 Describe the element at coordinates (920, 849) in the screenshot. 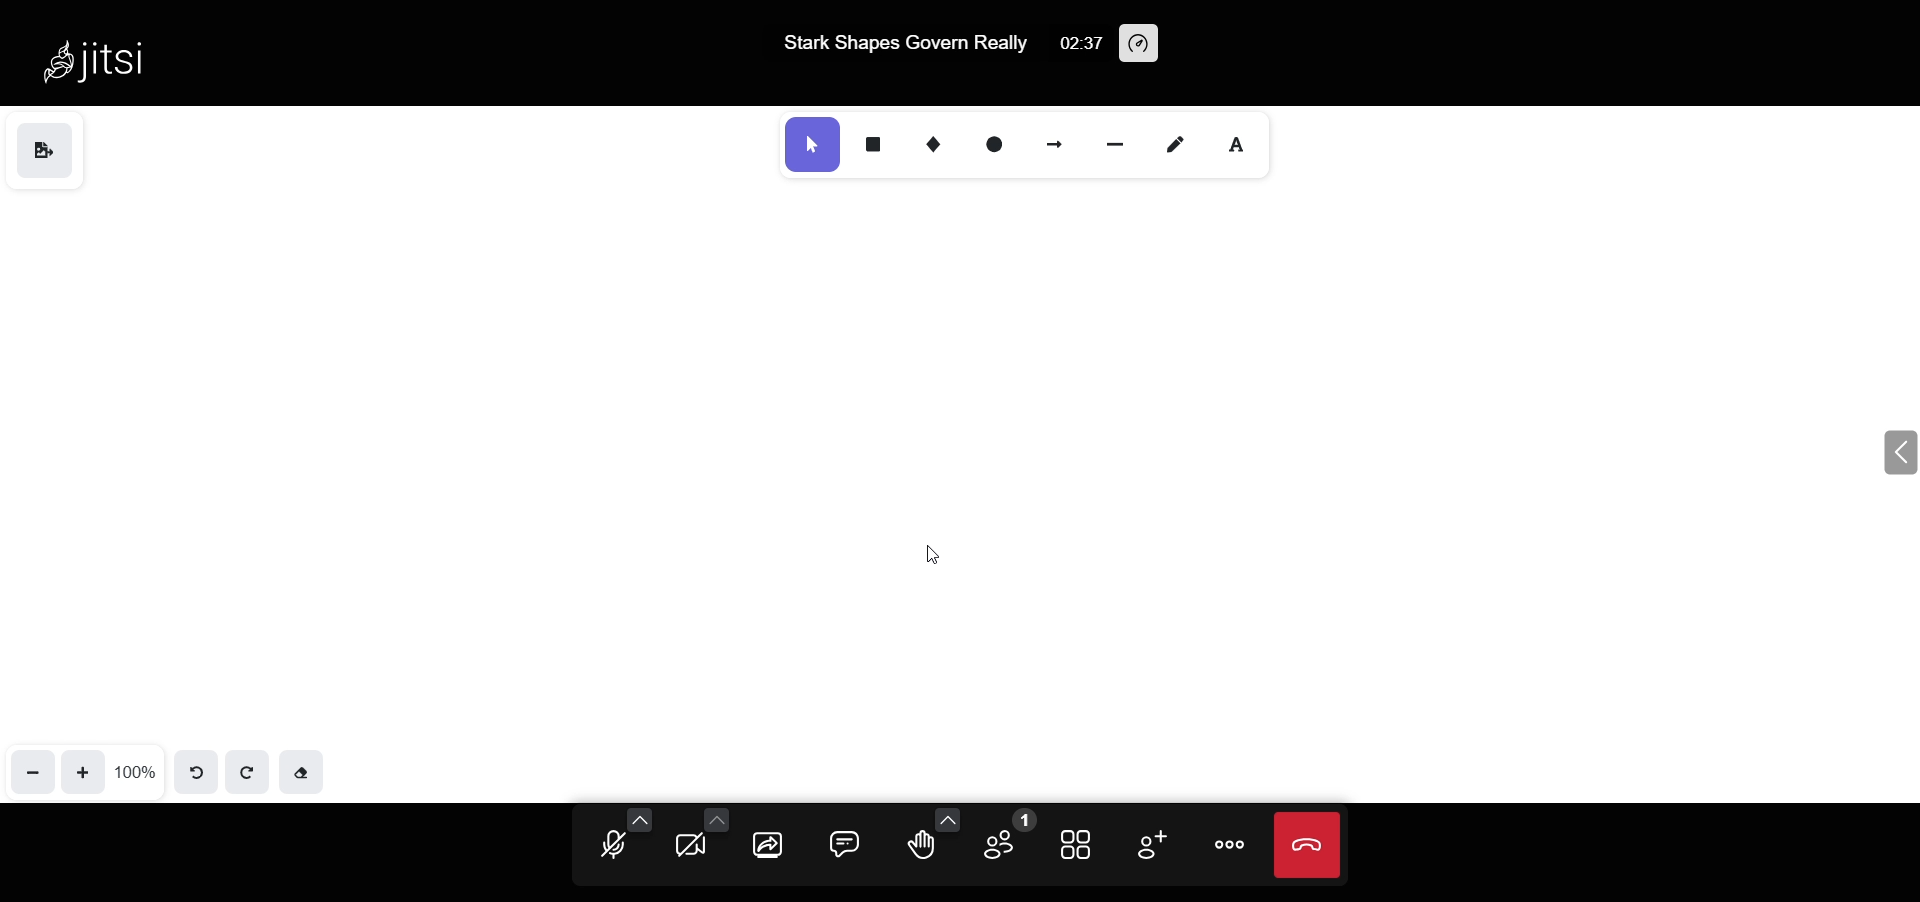

I see `raise hand` at that location.